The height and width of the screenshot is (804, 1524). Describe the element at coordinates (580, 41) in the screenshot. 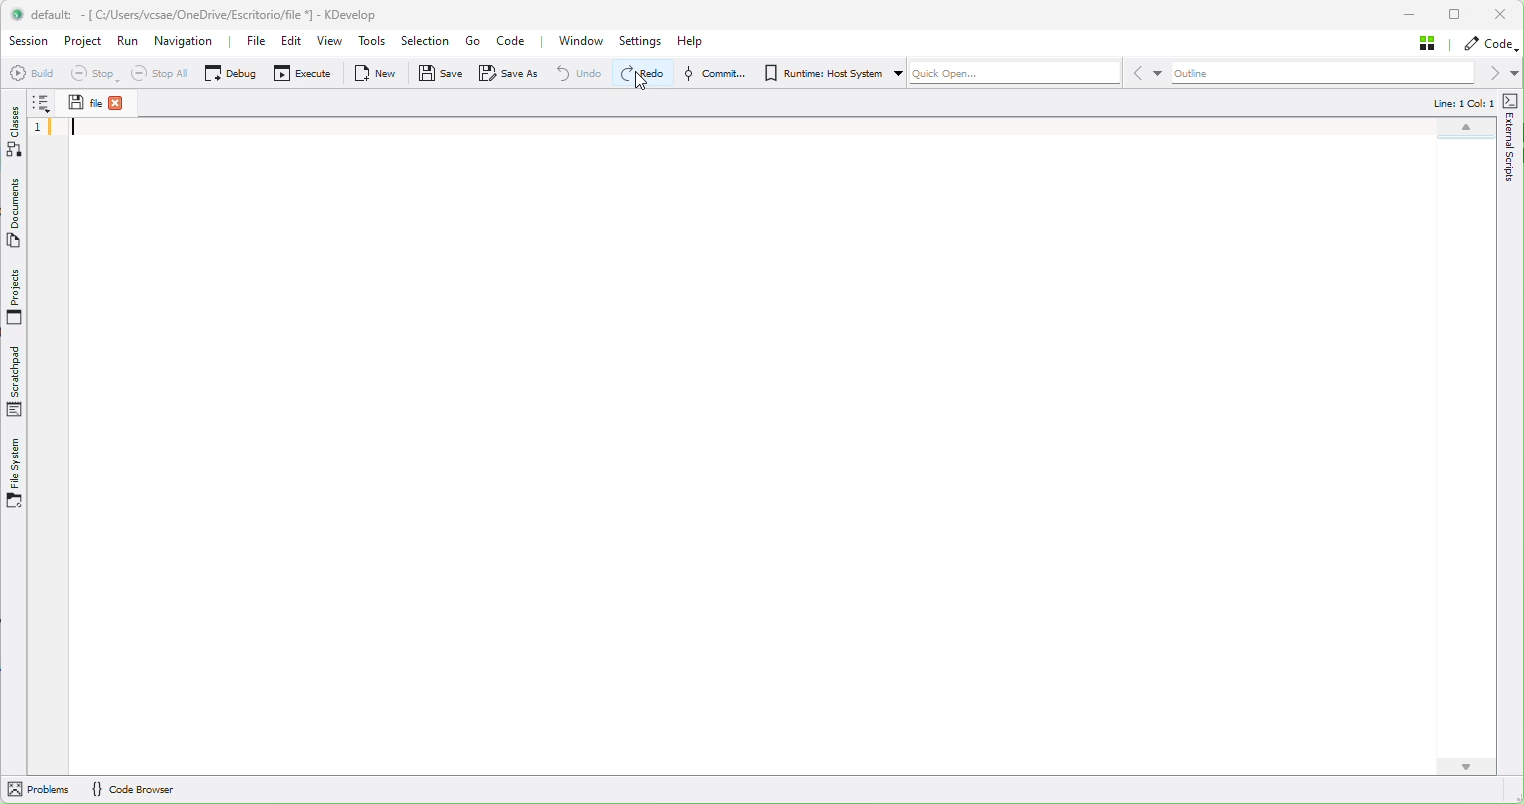

I see `Window` at that location.